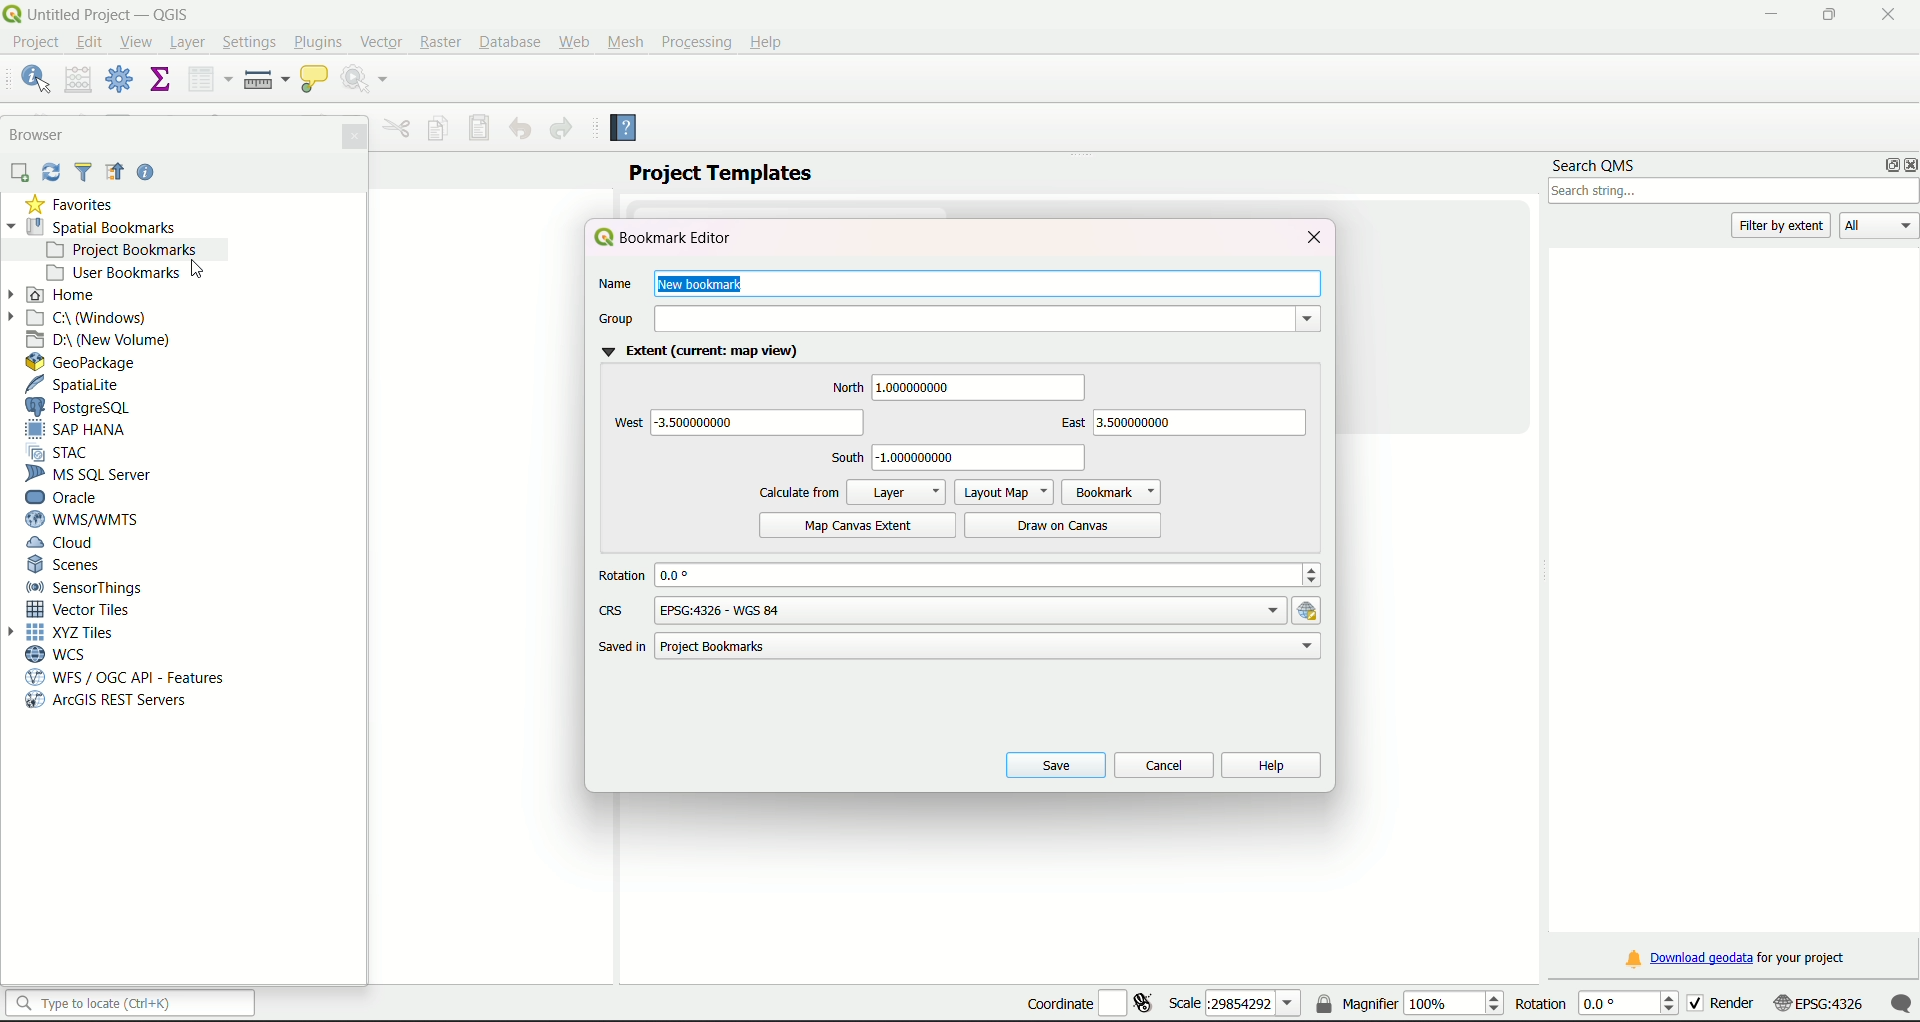 This screenshot has height=1022, width=1920. I want to click on User bookmarks, so click(125, 271).